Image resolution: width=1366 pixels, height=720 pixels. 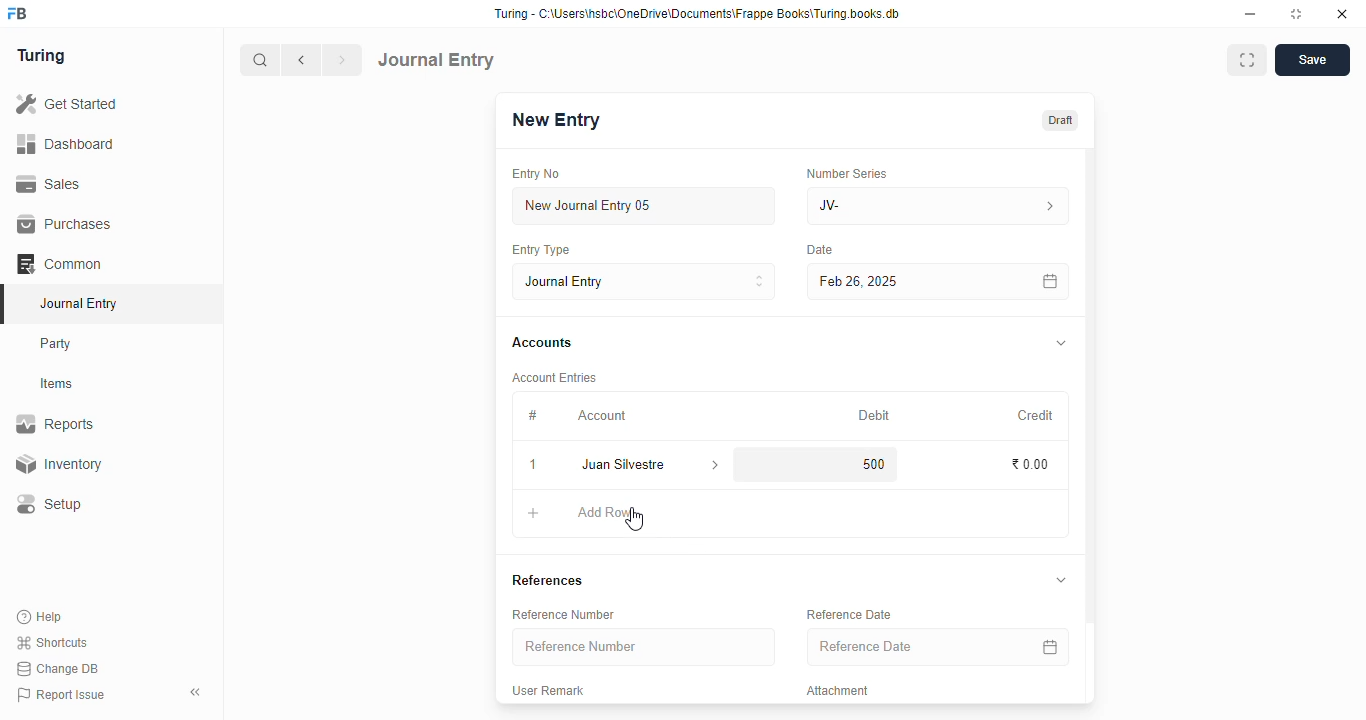 I want to click on entry no, so click(x=537, y=174).